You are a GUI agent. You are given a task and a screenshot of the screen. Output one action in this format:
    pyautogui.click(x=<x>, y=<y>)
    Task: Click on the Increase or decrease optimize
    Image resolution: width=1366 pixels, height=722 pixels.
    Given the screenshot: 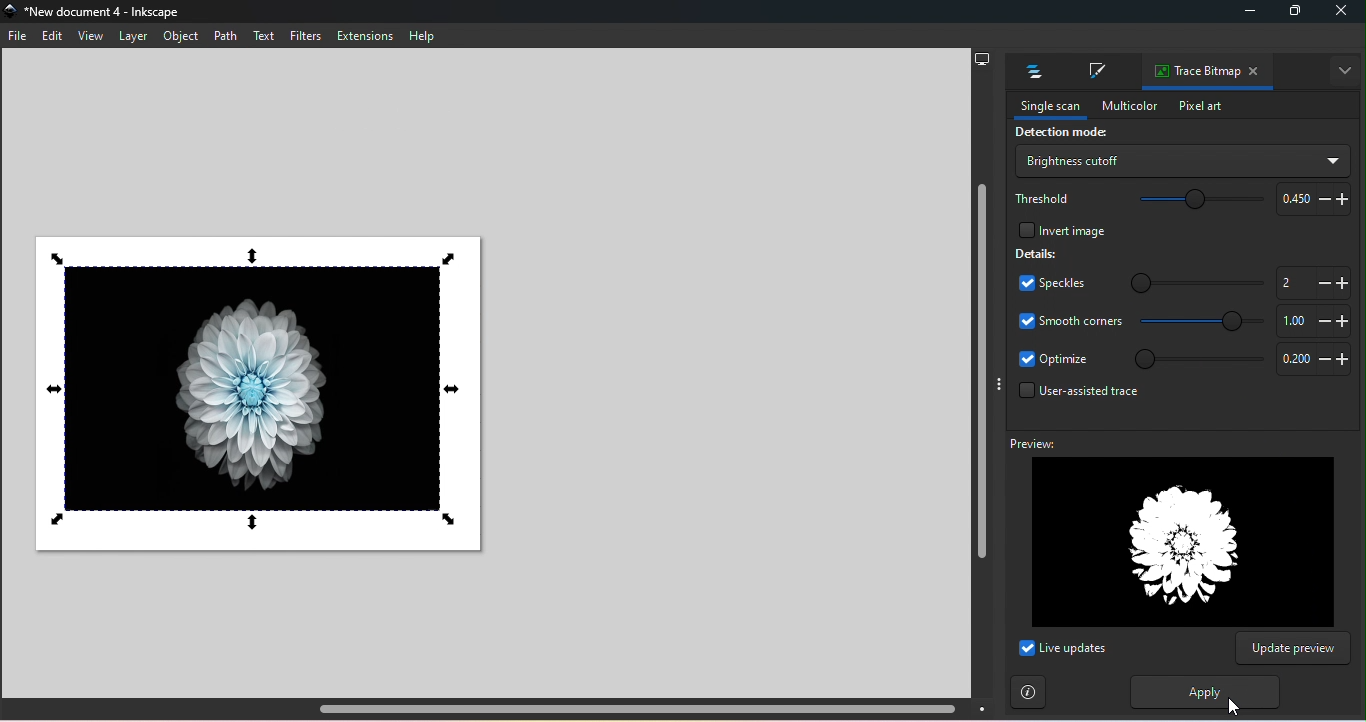 What is the action you would take?
    pyautogui.click(x=1310, y=361)
    